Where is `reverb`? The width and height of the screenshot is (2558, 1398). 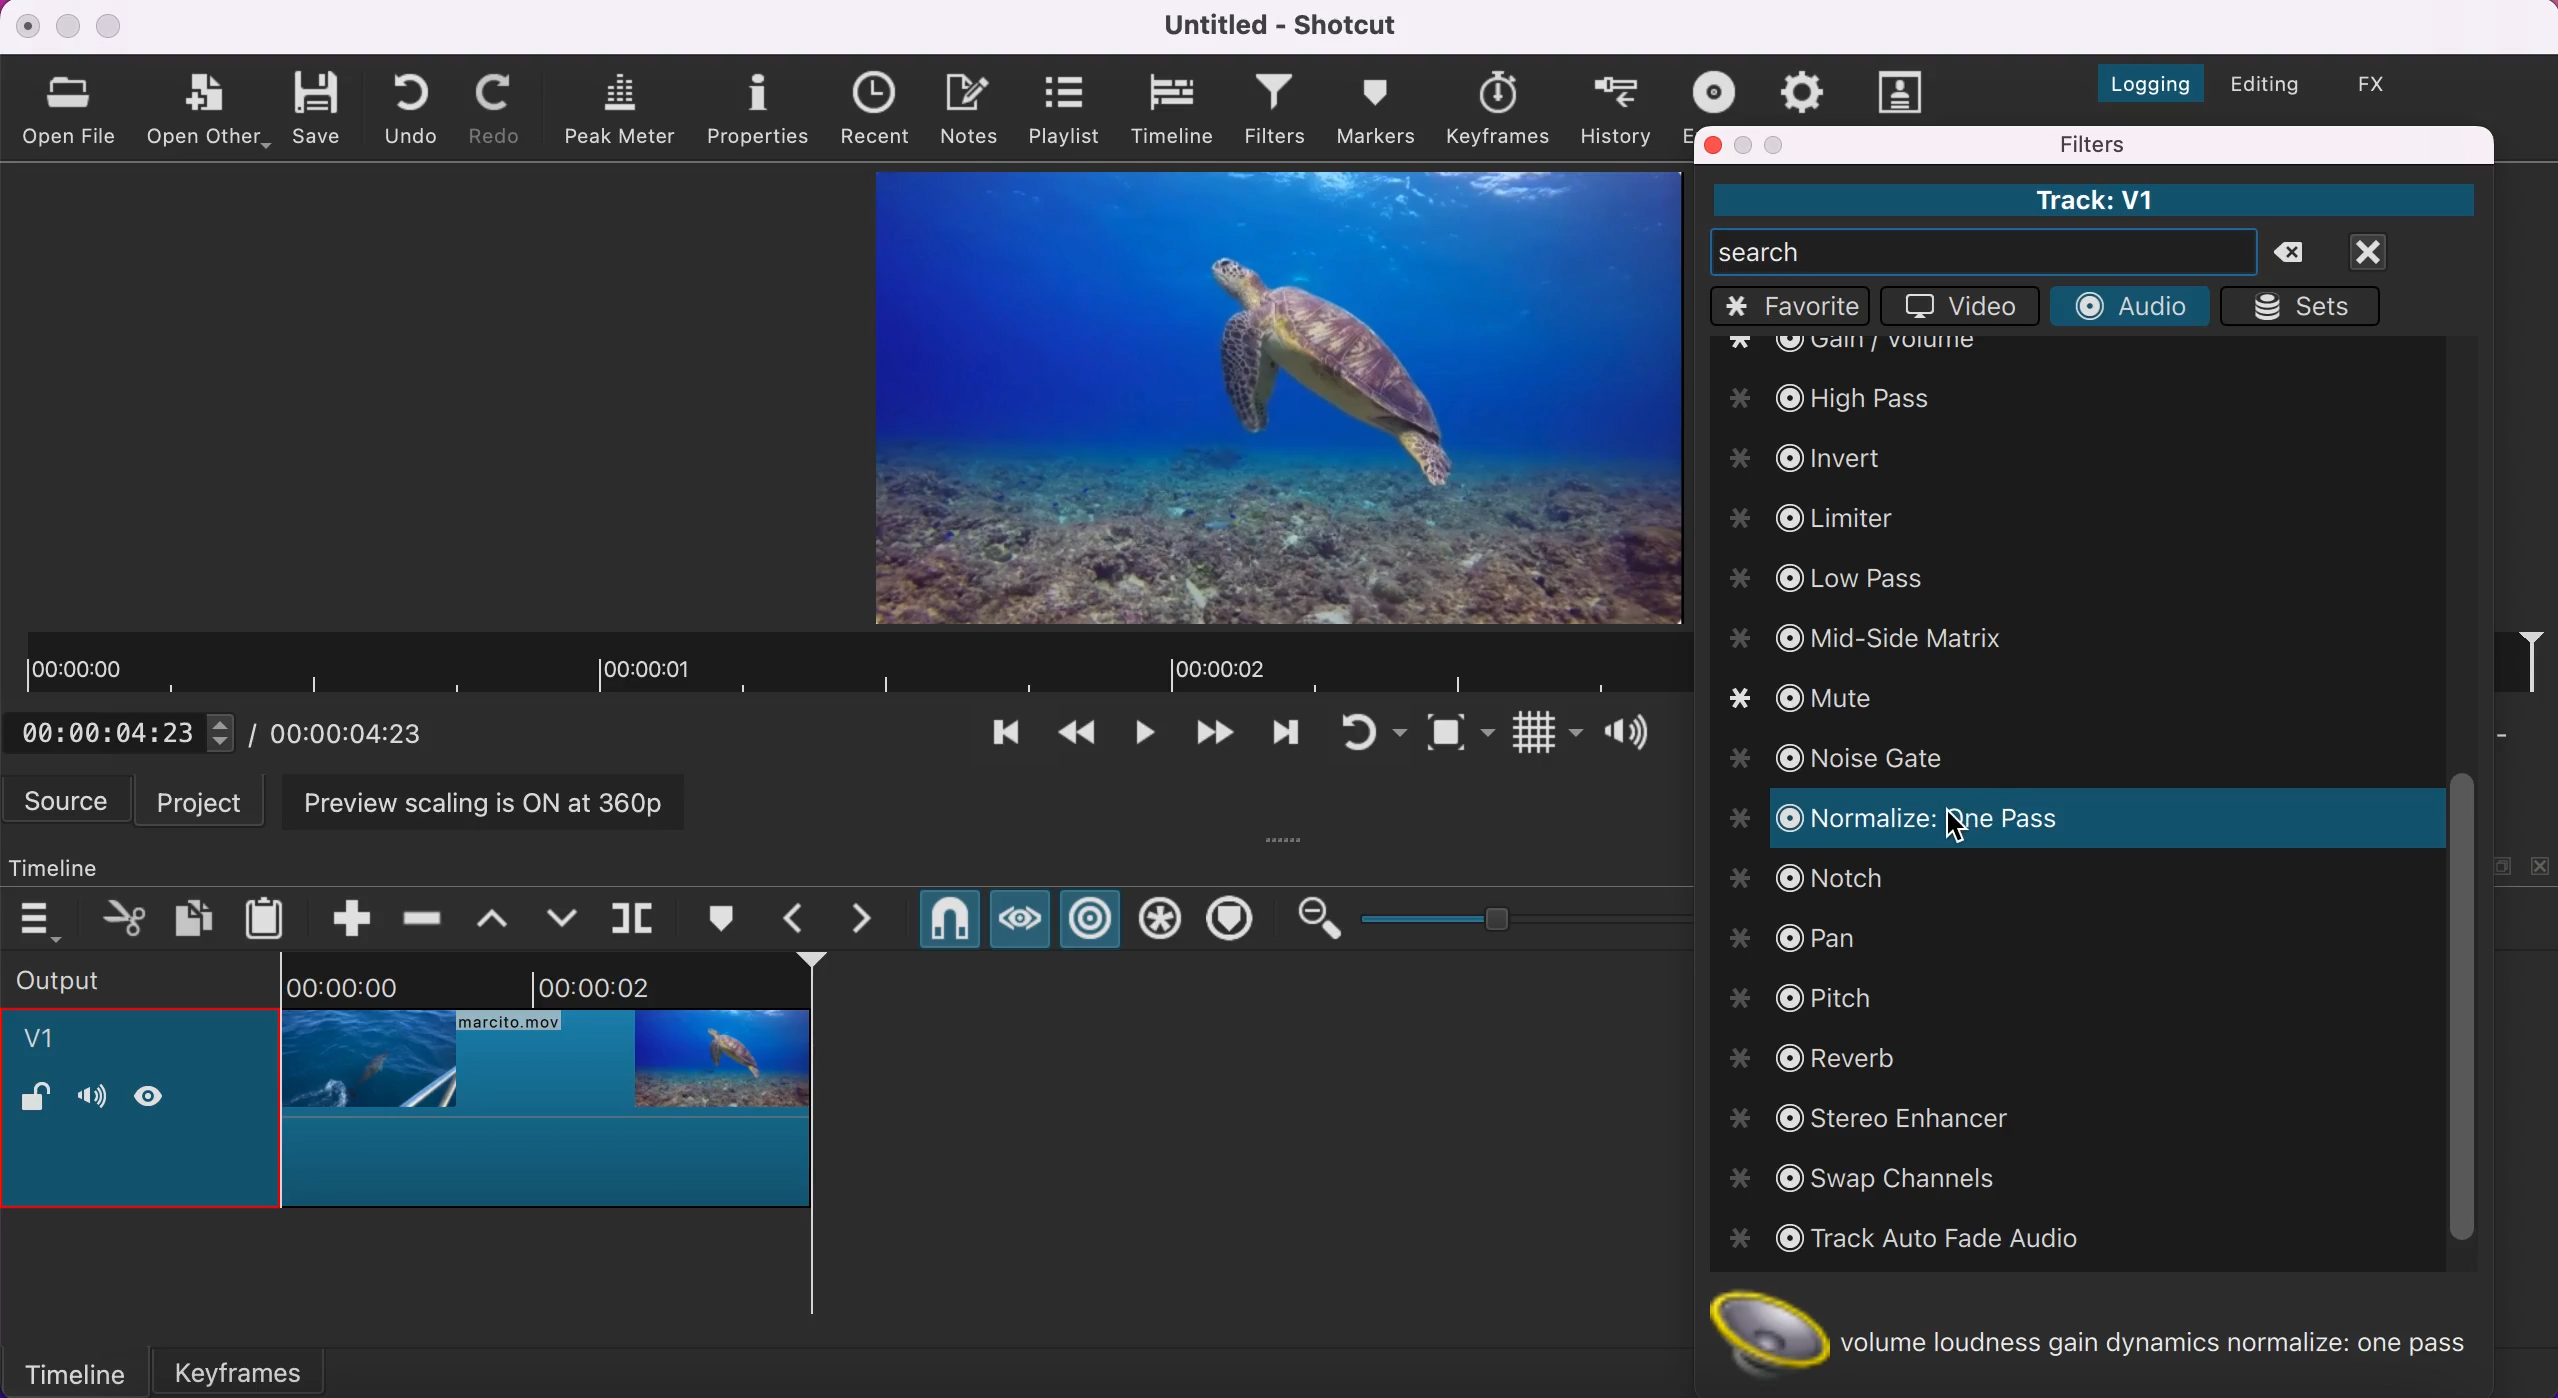
reverb is located at coordinates (1827, 1057).